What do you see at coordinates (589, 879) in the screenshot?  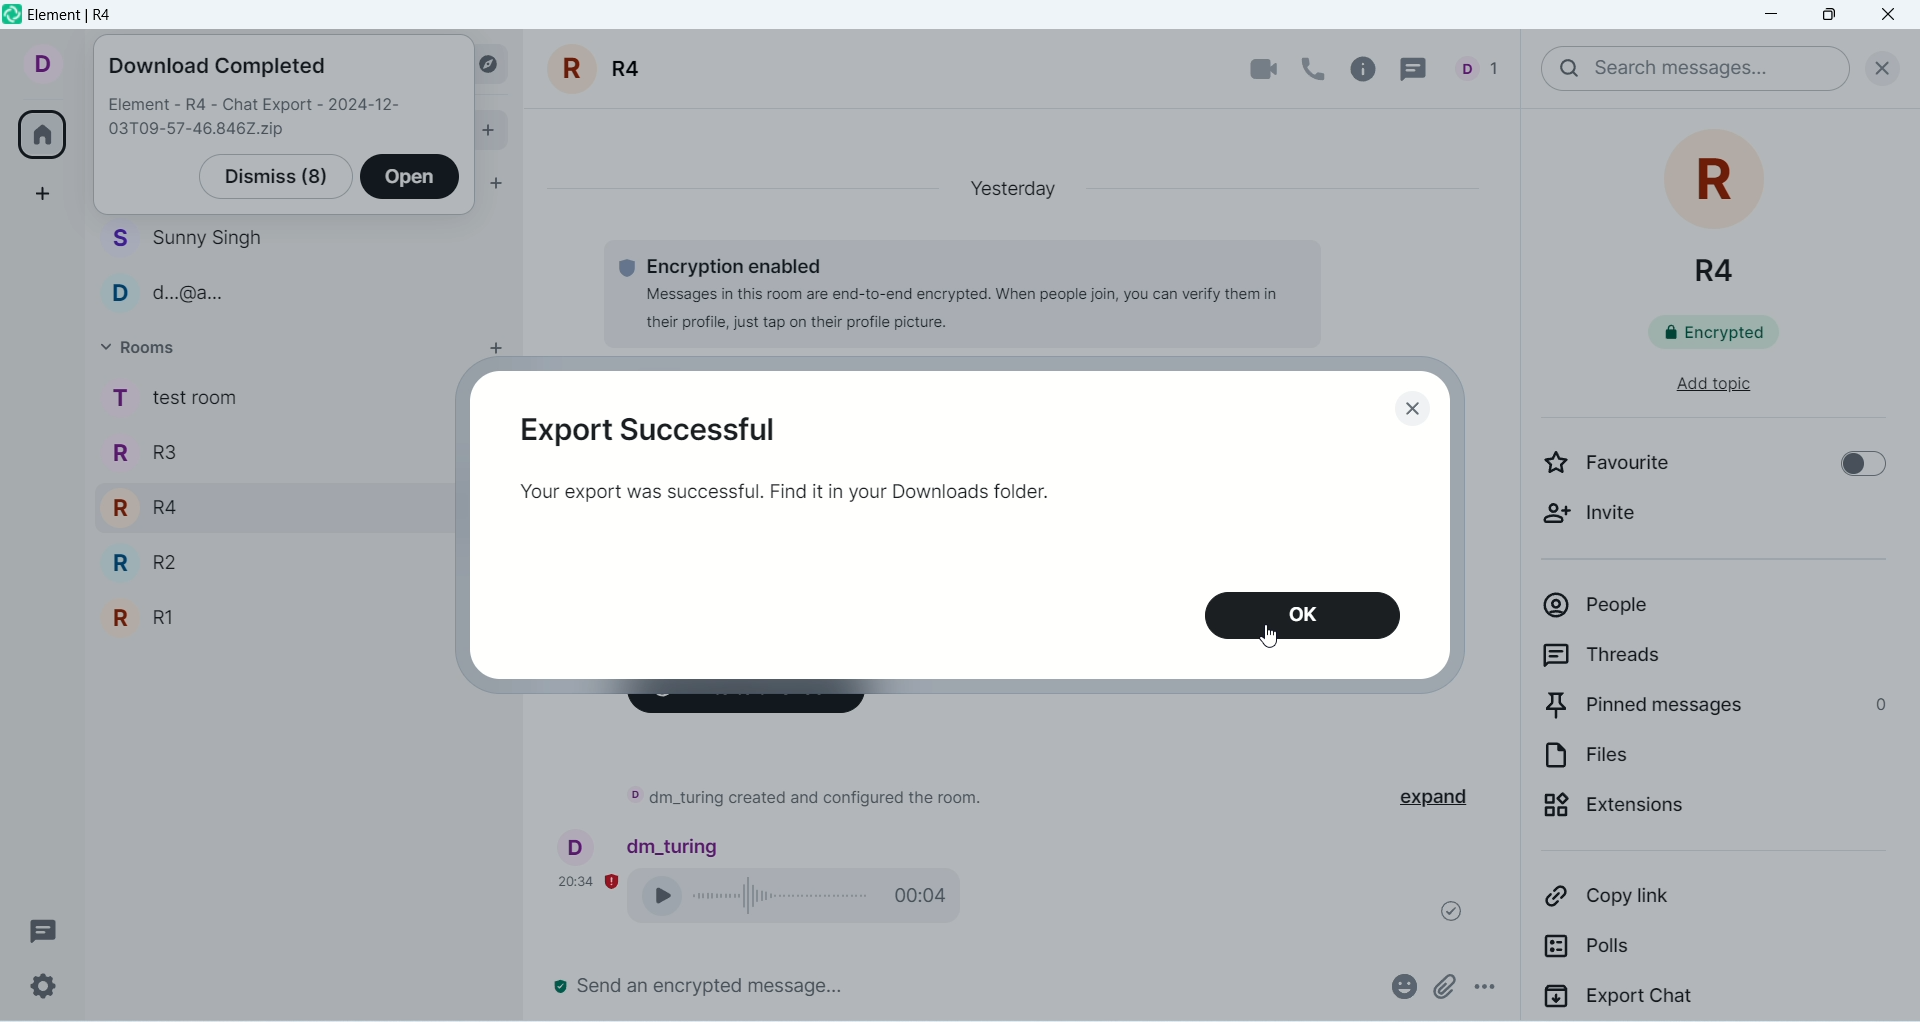 I see `time` at bounding box center [589, 879].